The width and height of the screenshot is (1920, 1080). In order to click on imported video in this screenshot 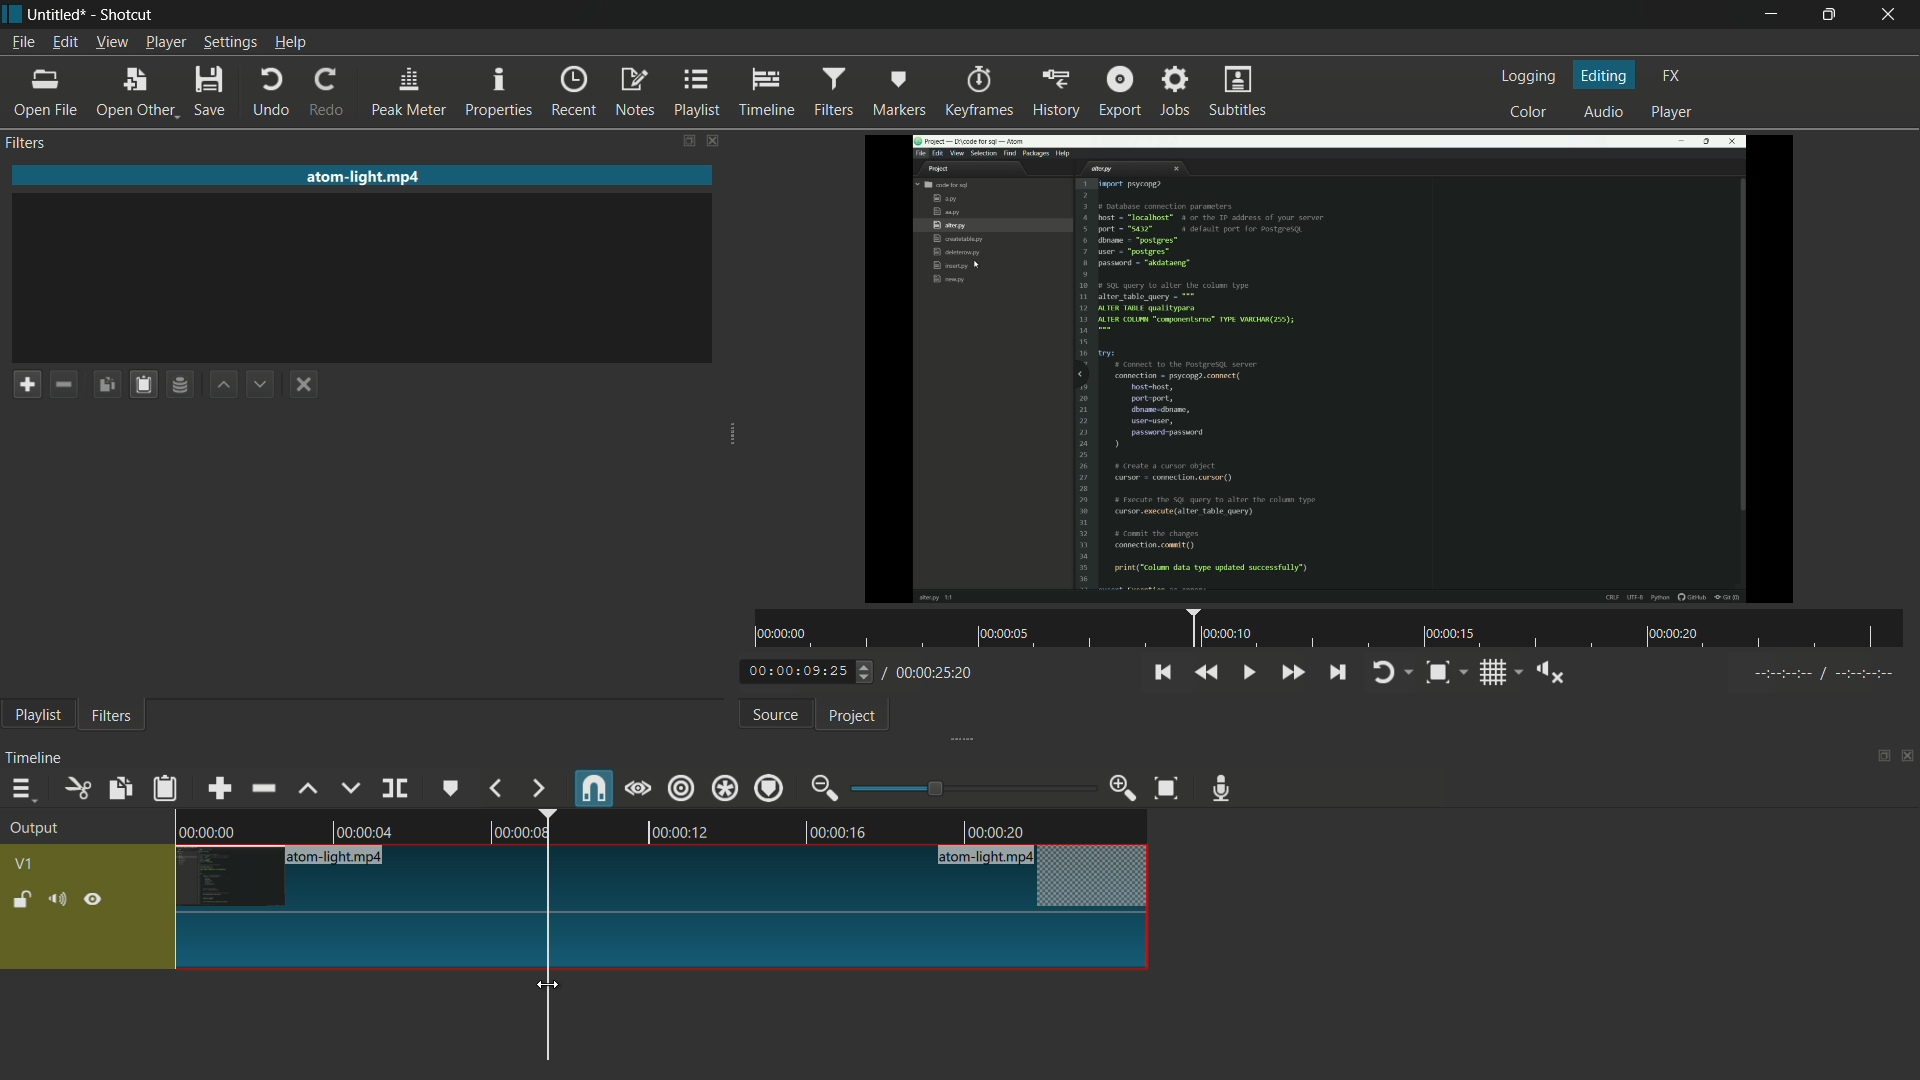, I will do `click(1334, 369)`.